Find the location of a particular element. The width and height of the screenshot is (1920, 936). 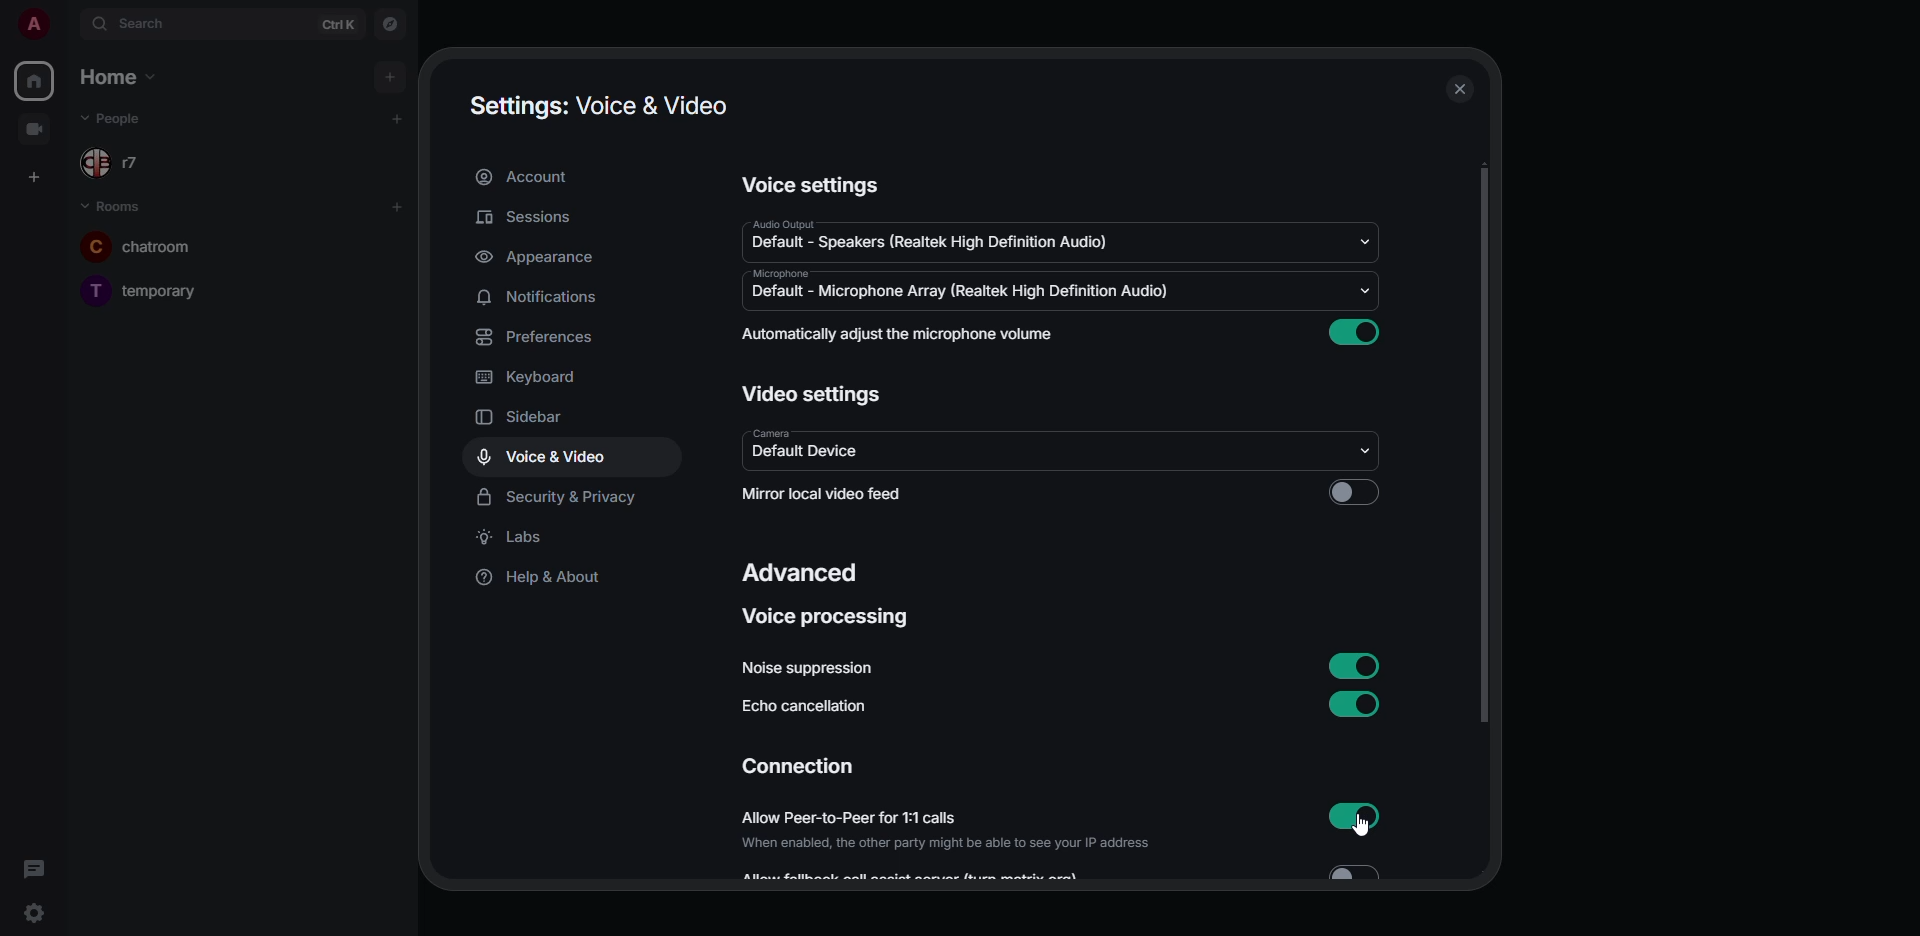

add is located at coordinates (397, 118).